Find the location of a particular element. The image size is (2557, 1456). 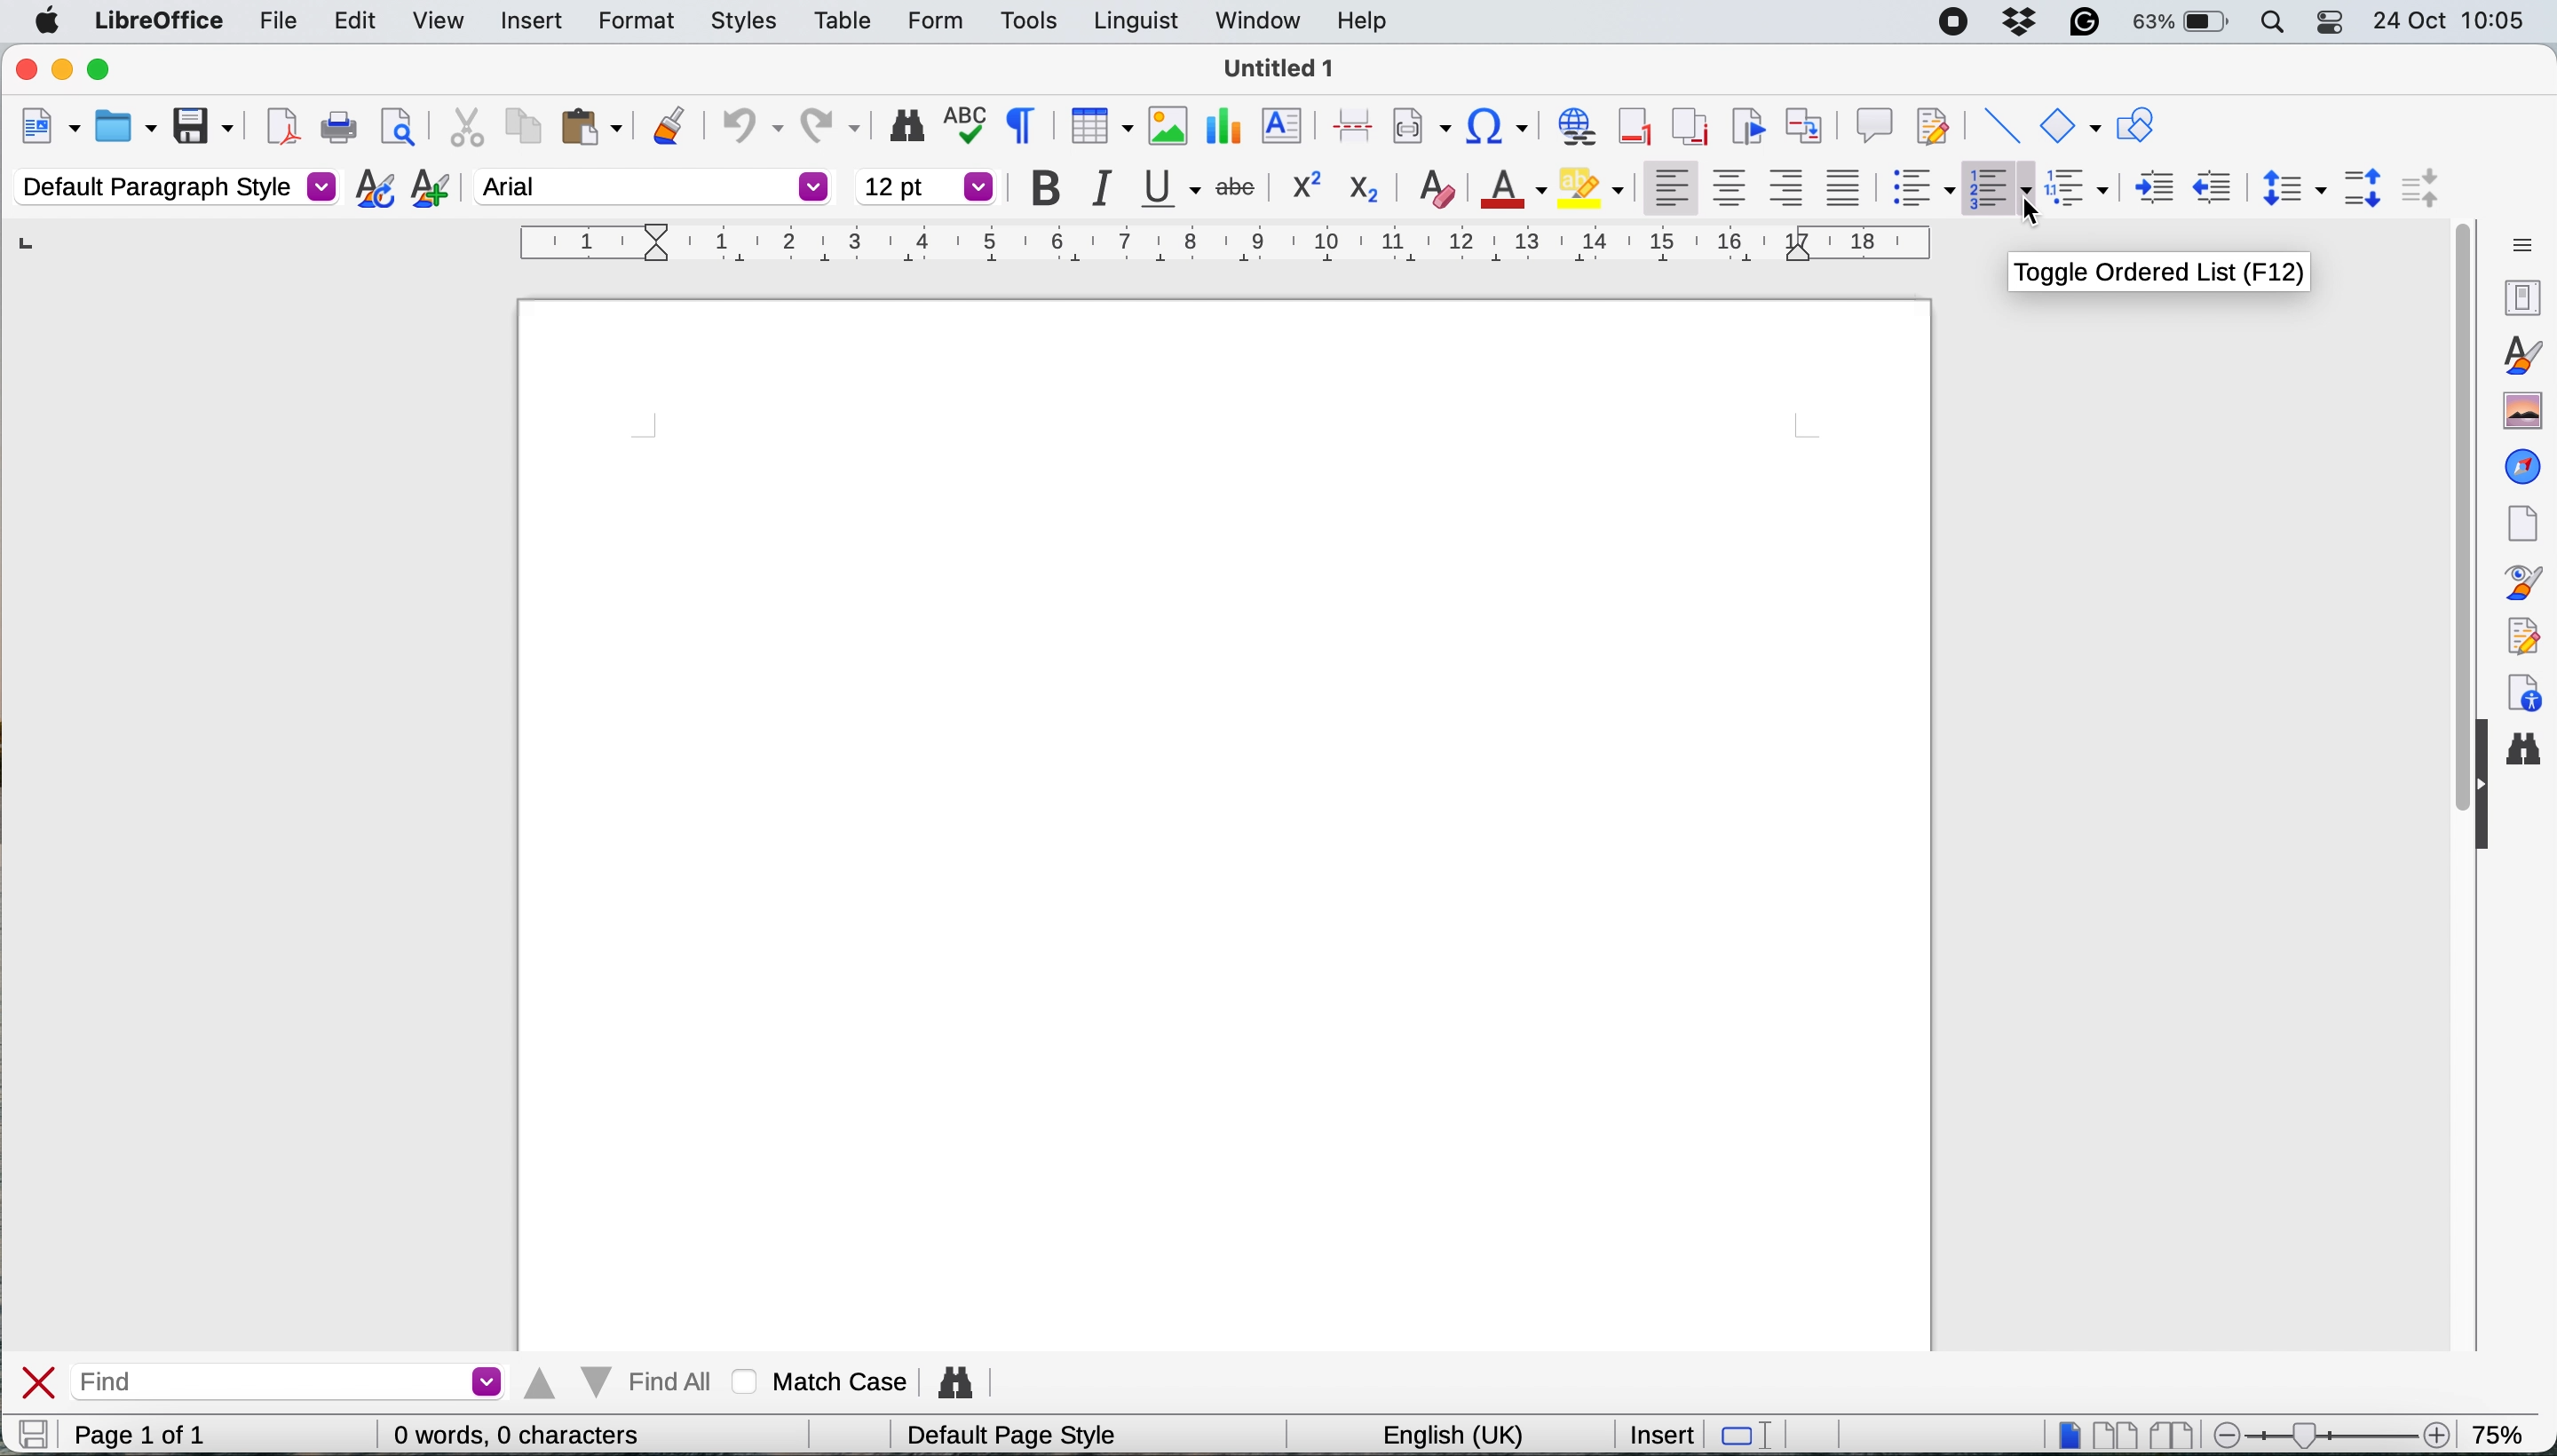

toggle unordered list is located at coordinates (1925, 191).